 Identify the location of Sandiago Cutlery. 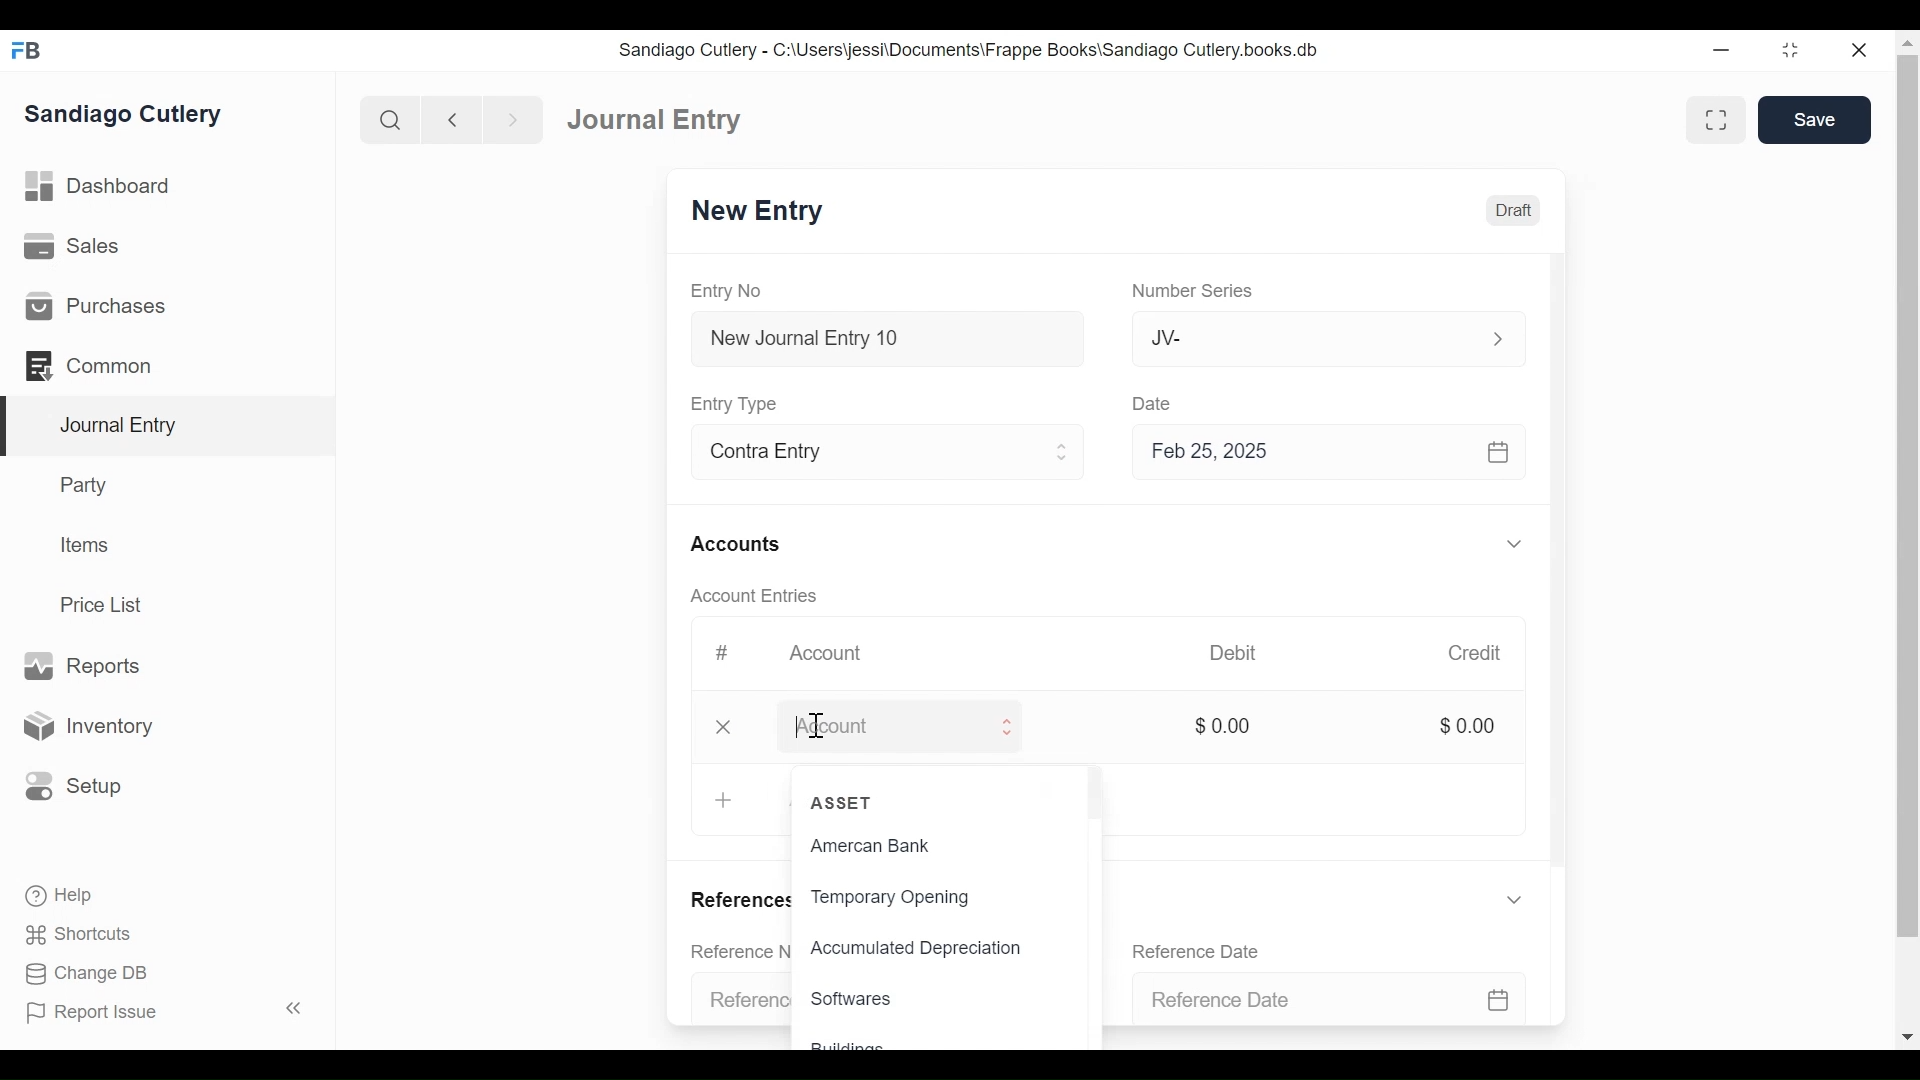
(124, 115).